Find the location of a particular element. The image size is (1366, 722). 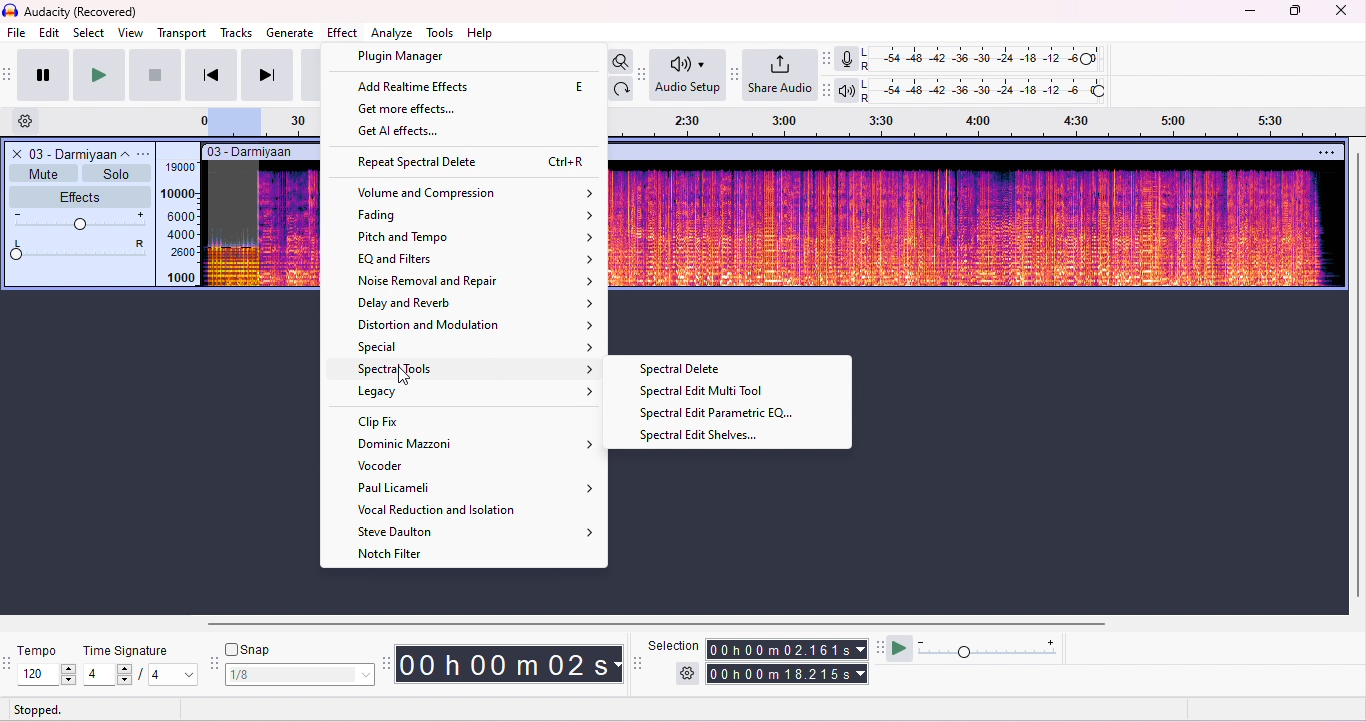

legacy is located at coordinates (477, 392).